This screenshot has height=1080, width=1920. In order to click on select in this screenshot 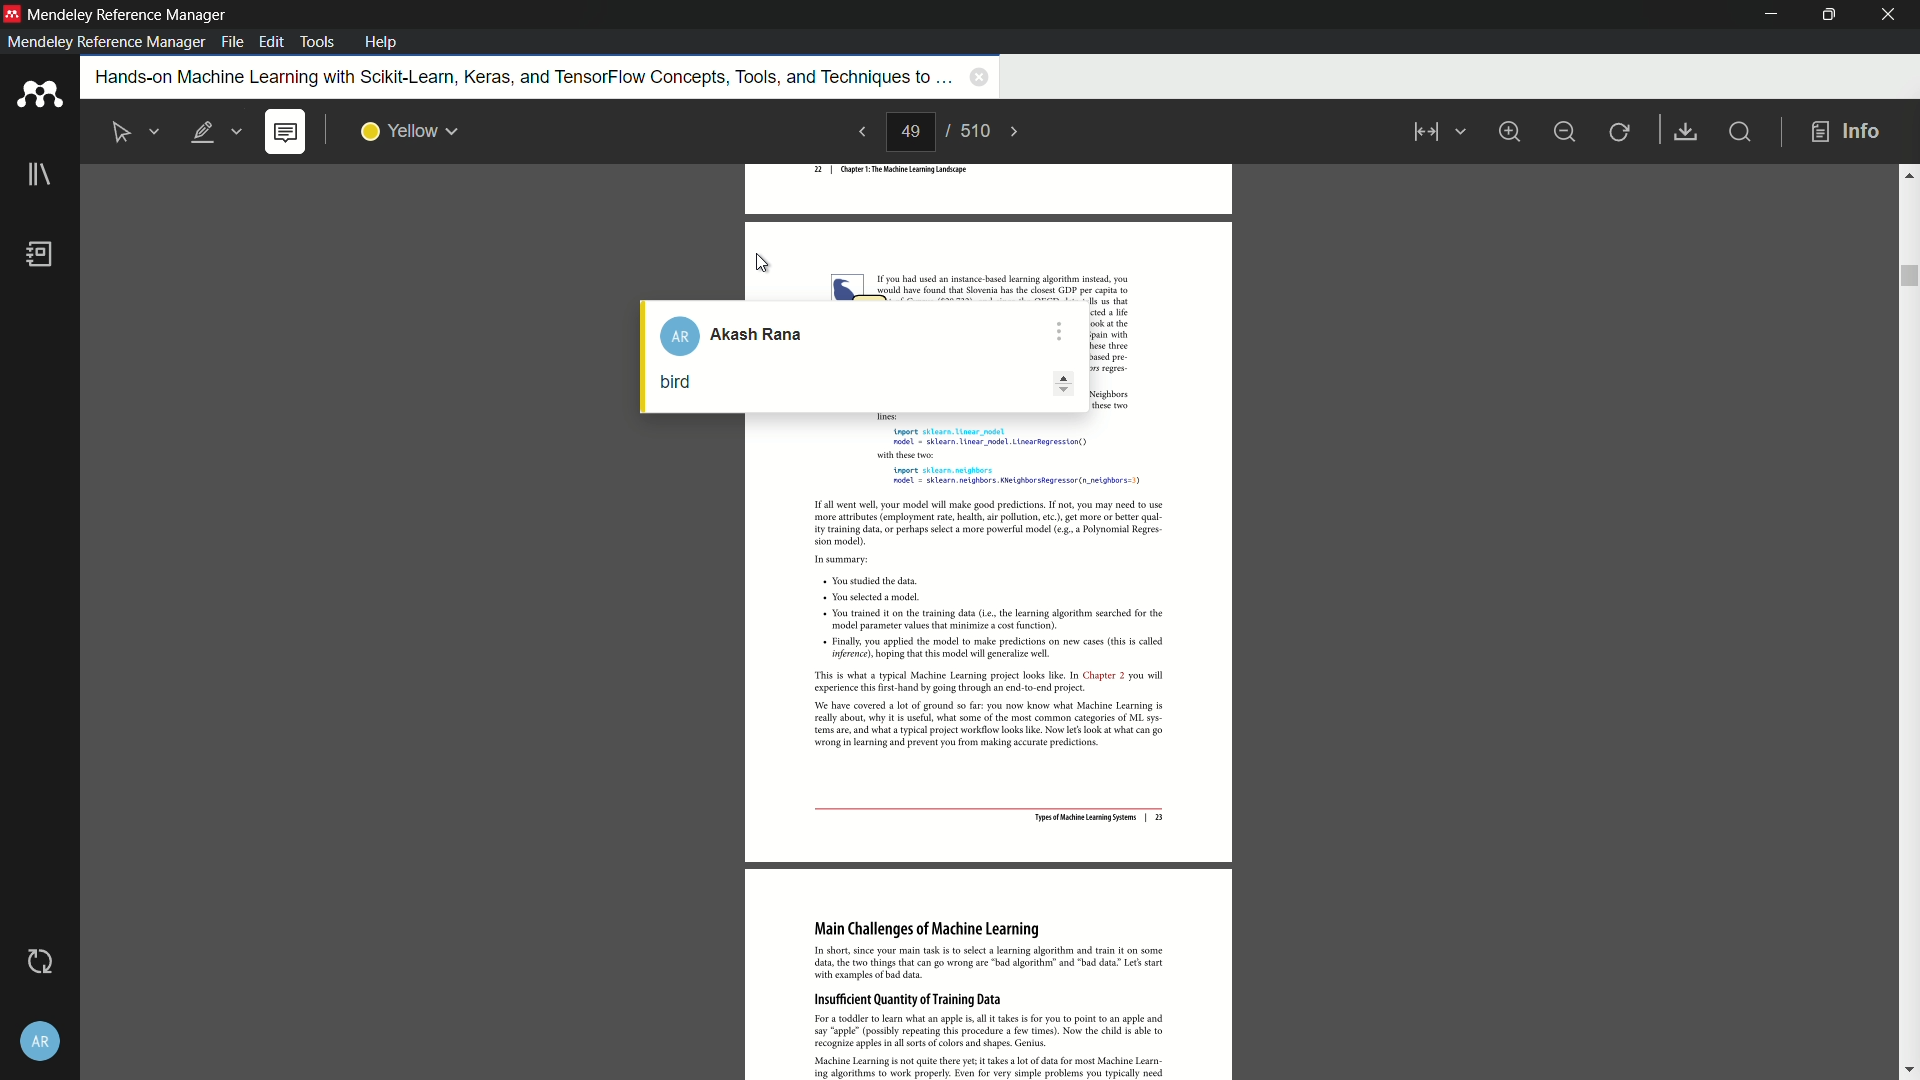, I will do `click(138, 131)`.